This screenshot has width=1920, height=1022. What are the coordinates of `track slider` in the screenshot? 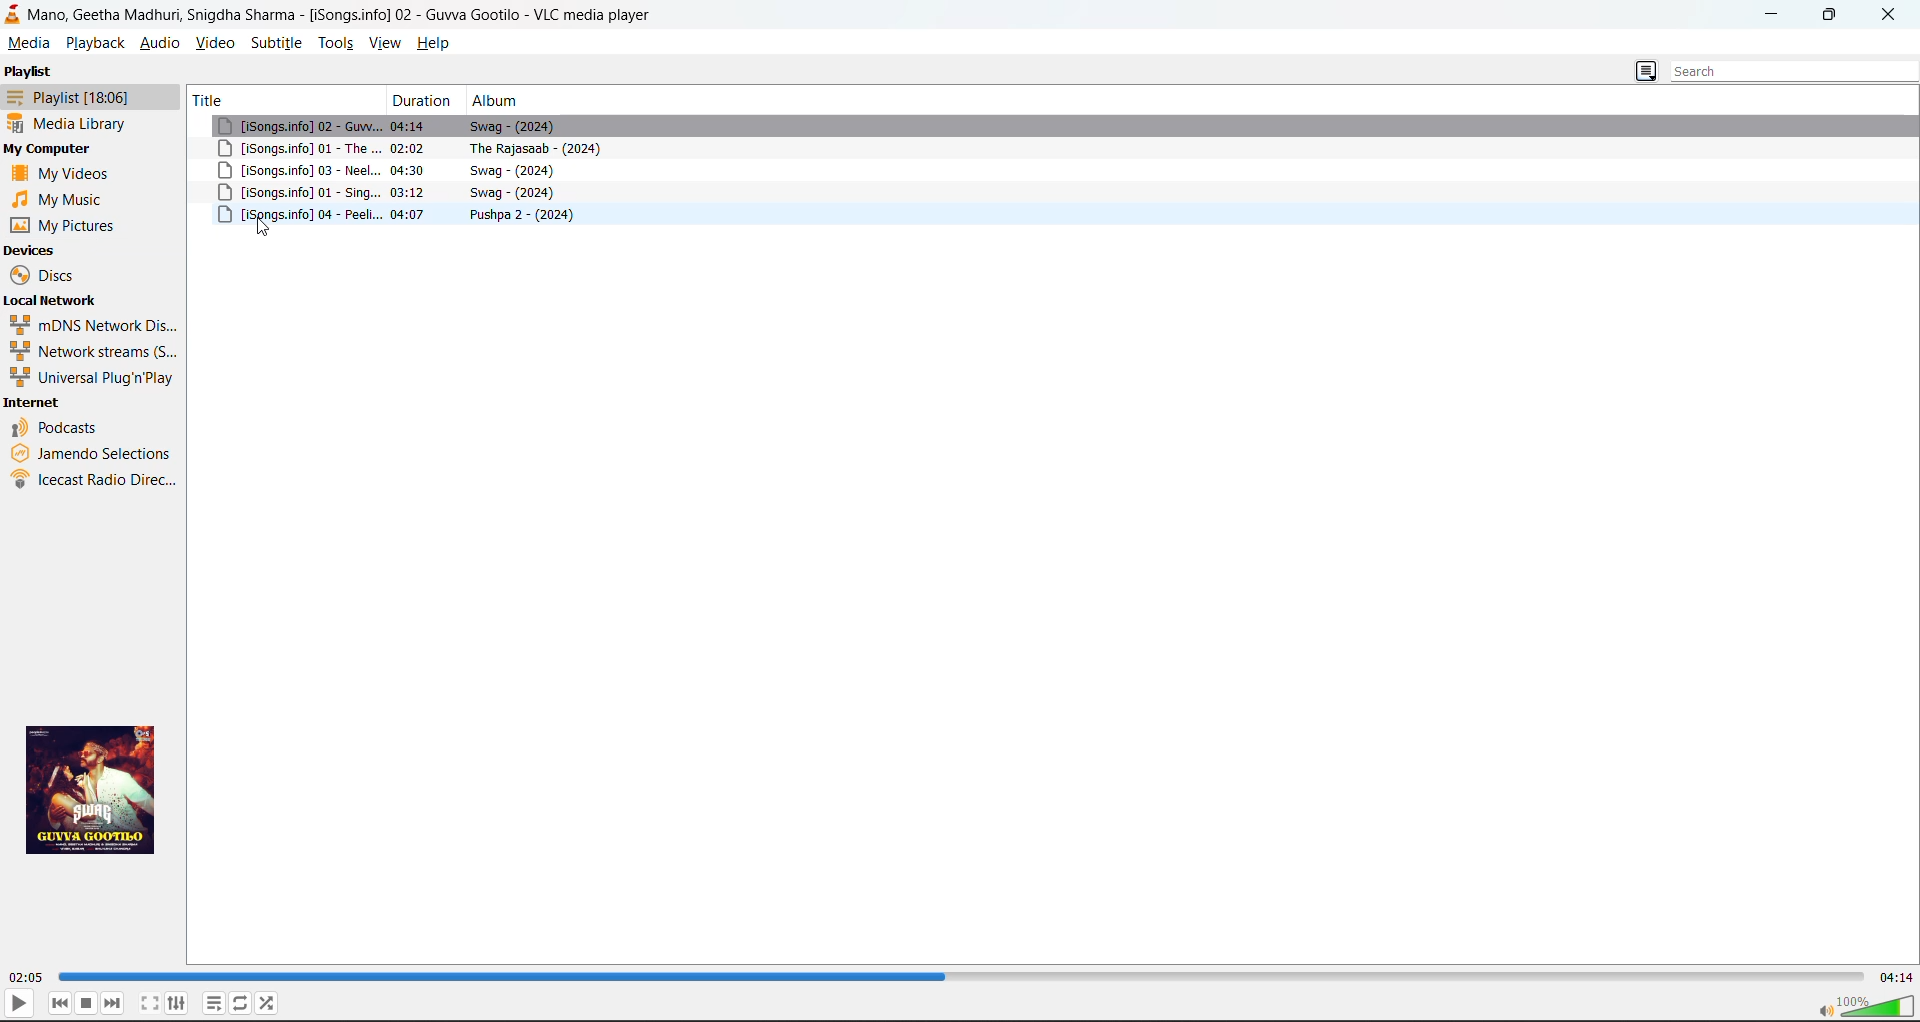 It's located at (732, 976).